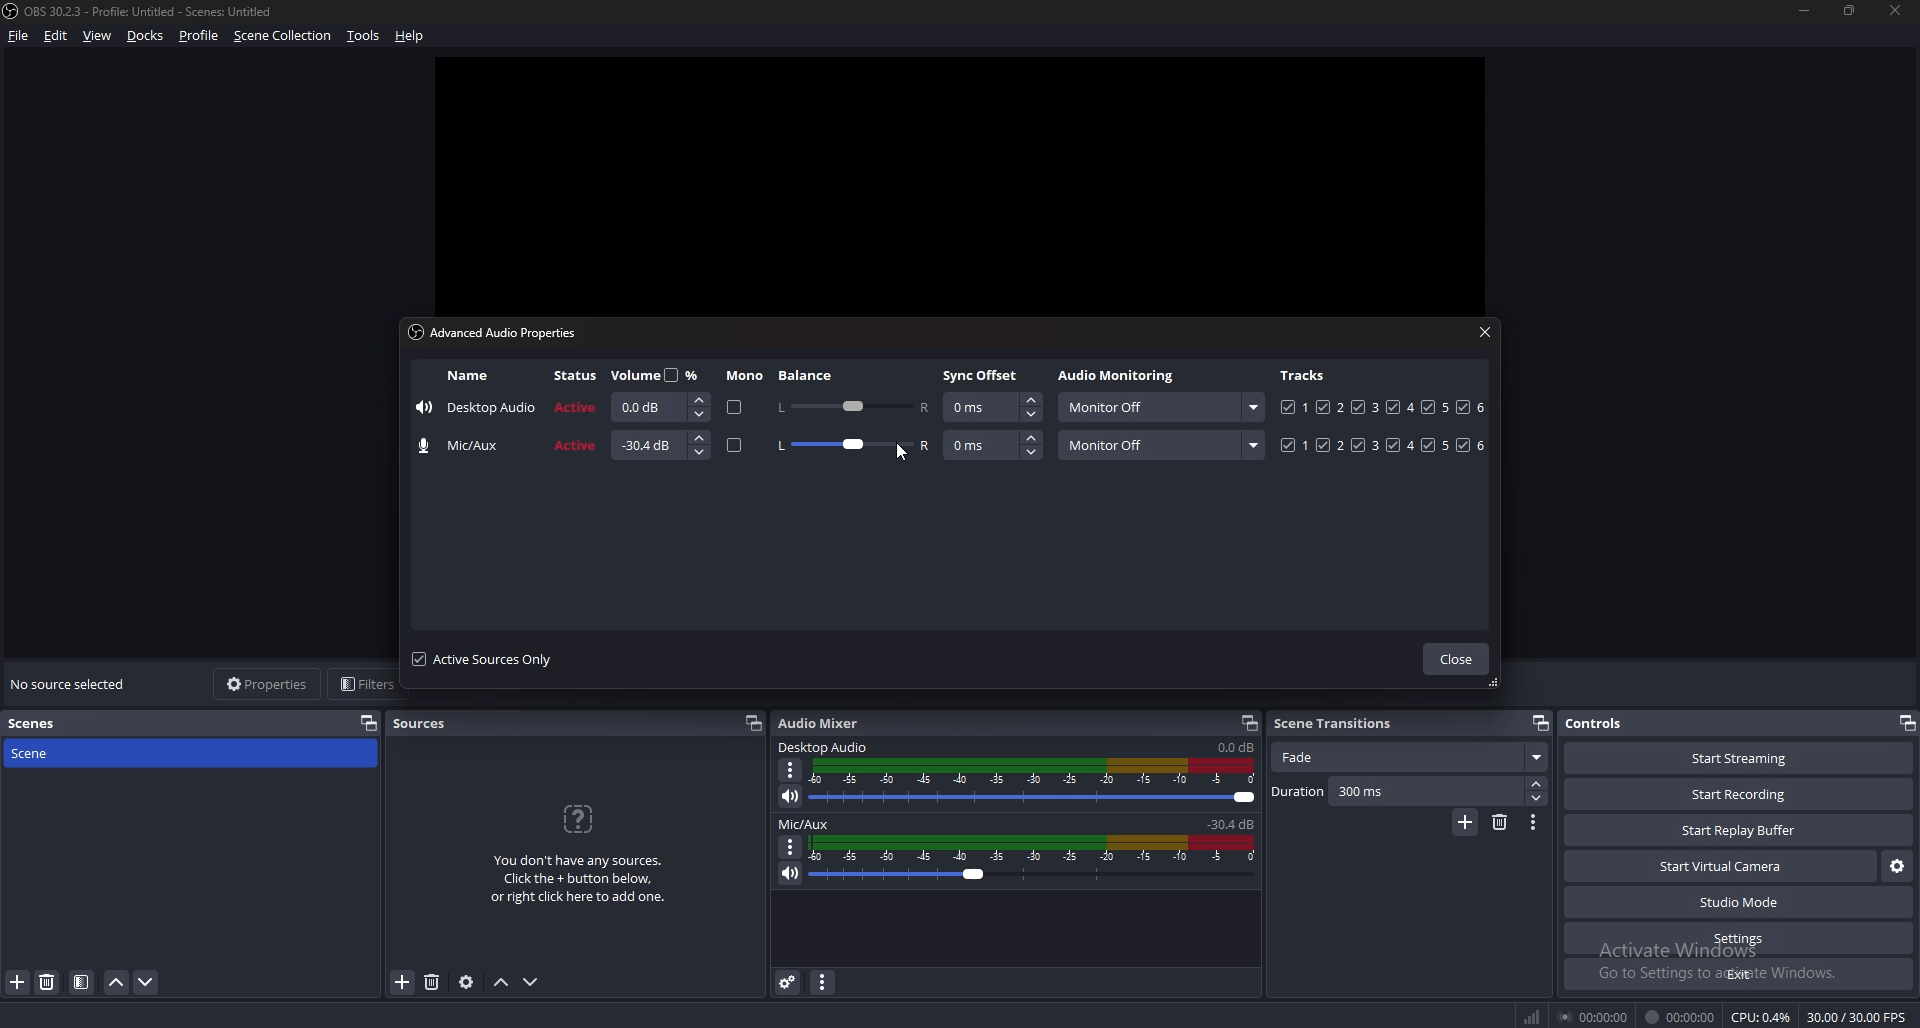 The height and width of the screenshot is (1028, 1920). Describe the element at coordinates (74, 685) in the screenshot. I see `no source selected` at that location.